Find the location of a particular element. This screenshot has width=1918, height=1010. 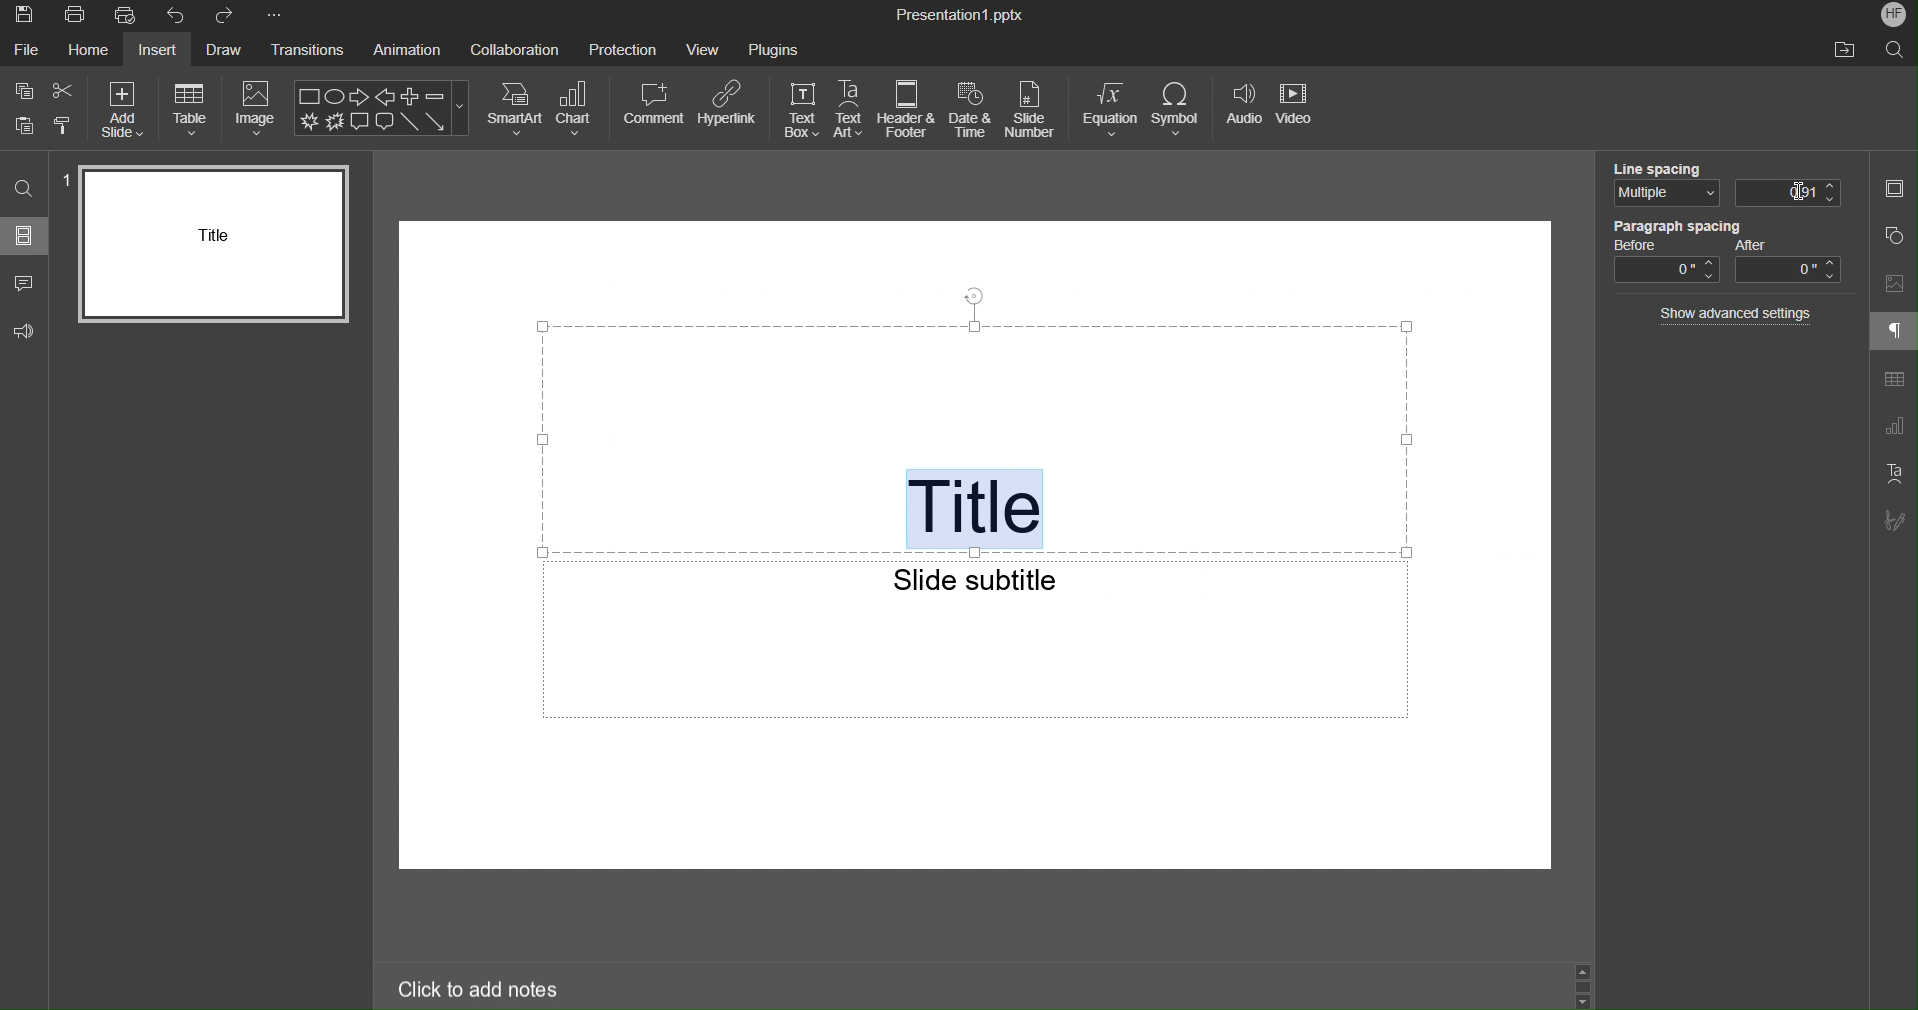

SmartArt is located at coordinates (514, 110).